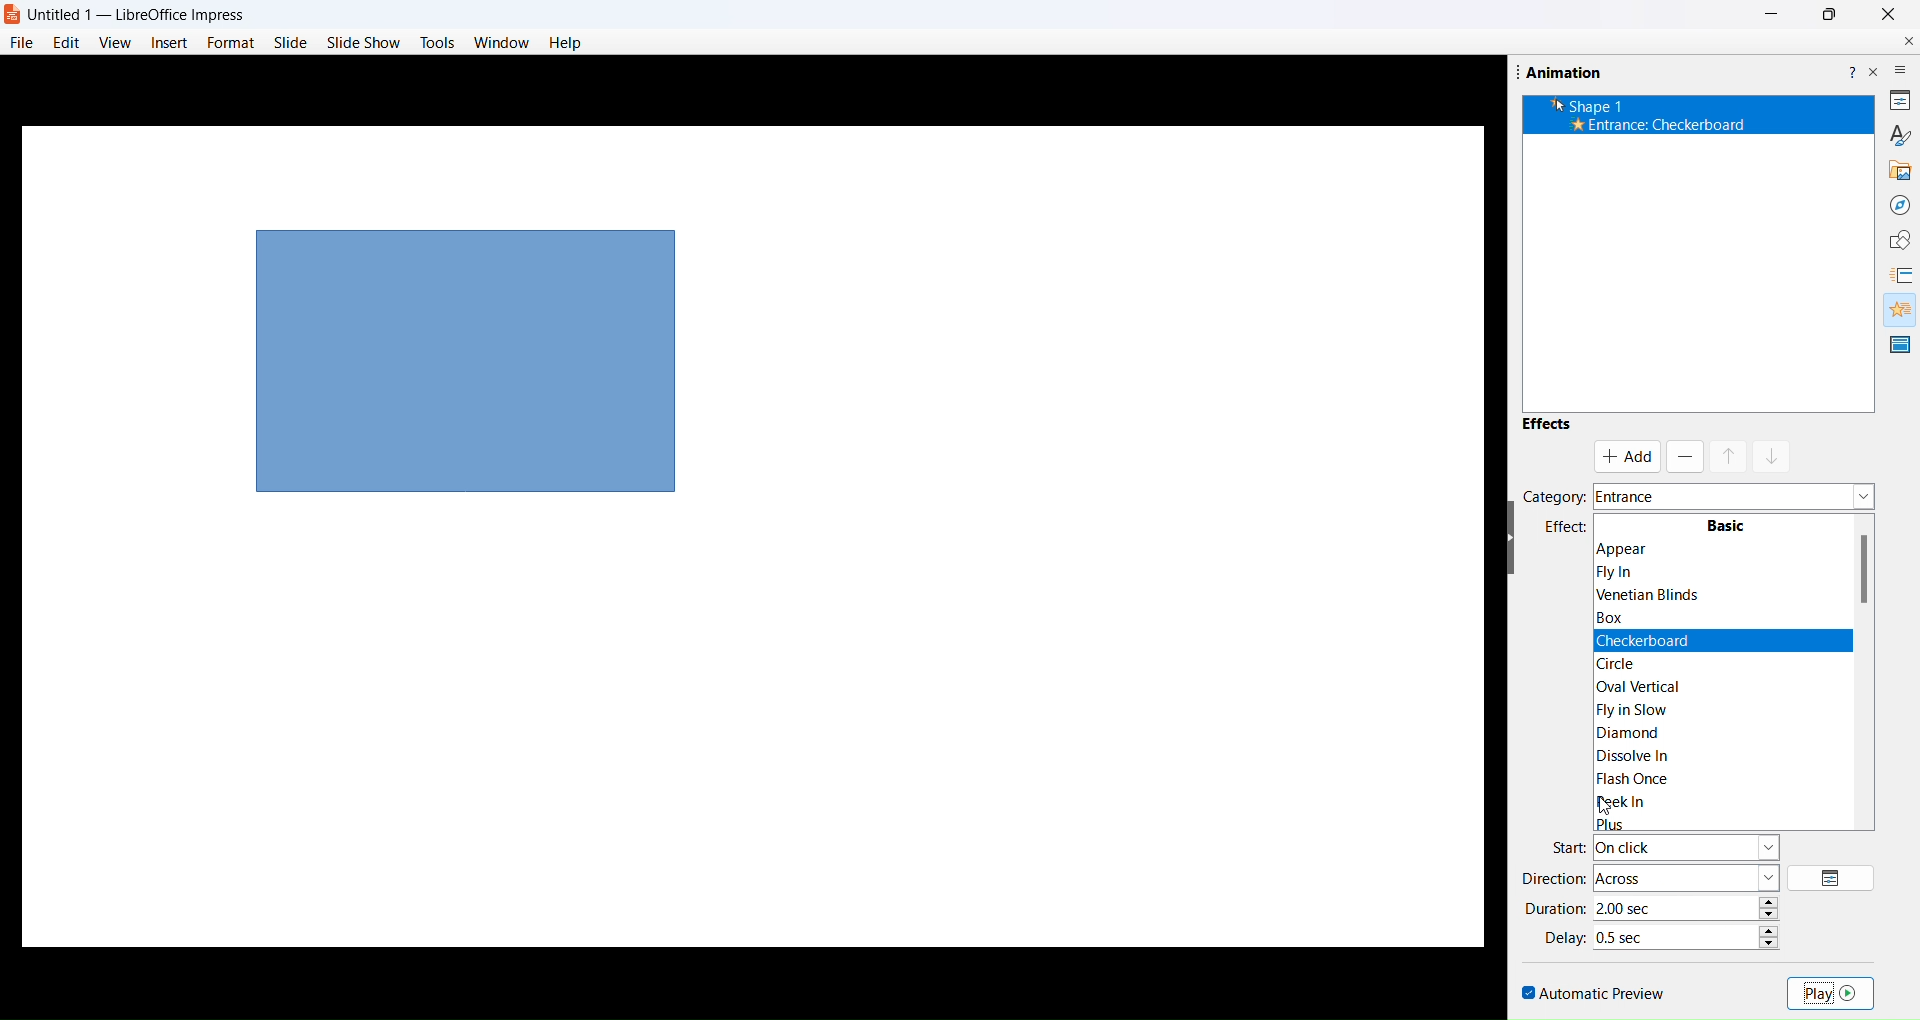  Describe the element at coordinates (1867, 639) in the screenshot. I see `scrollbar` at that location.